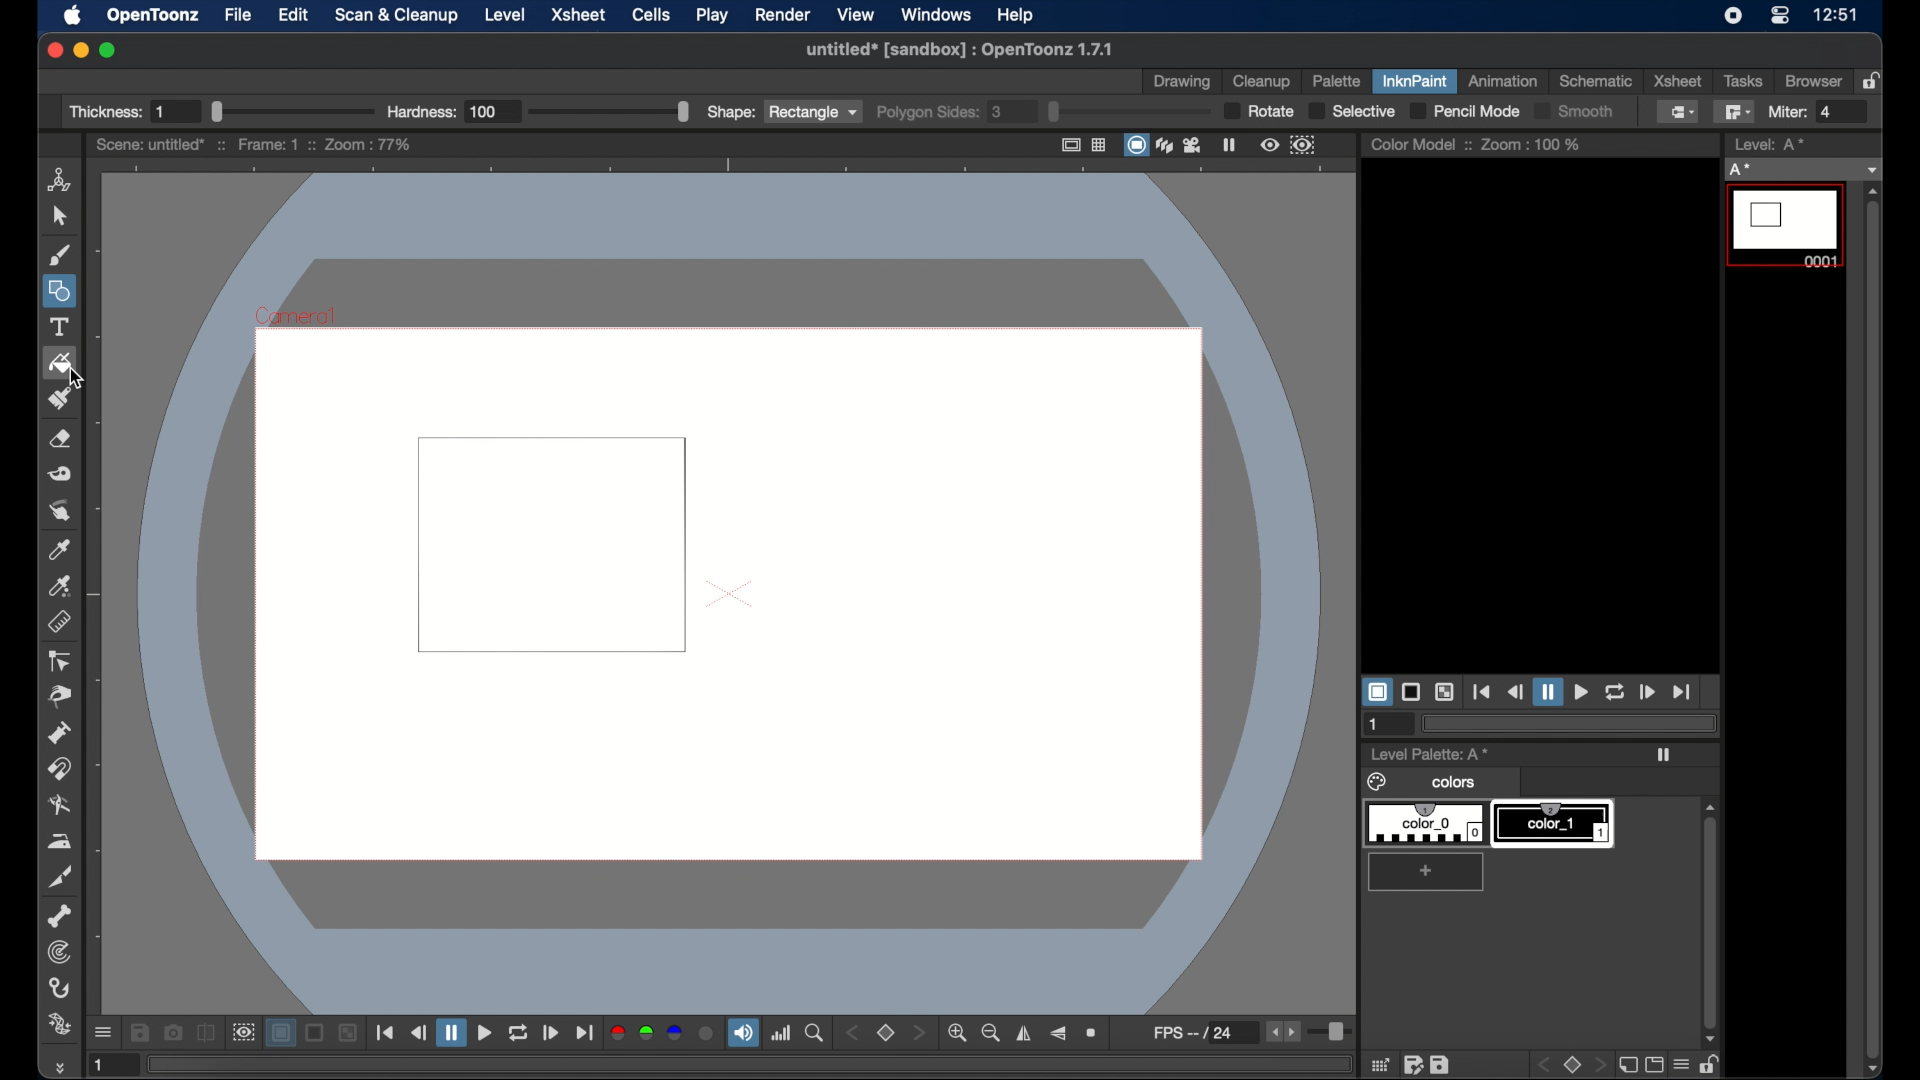 The height and width of the screenshot is (1080, 1920). I want to click on alpha channel, so click(707, 1033).